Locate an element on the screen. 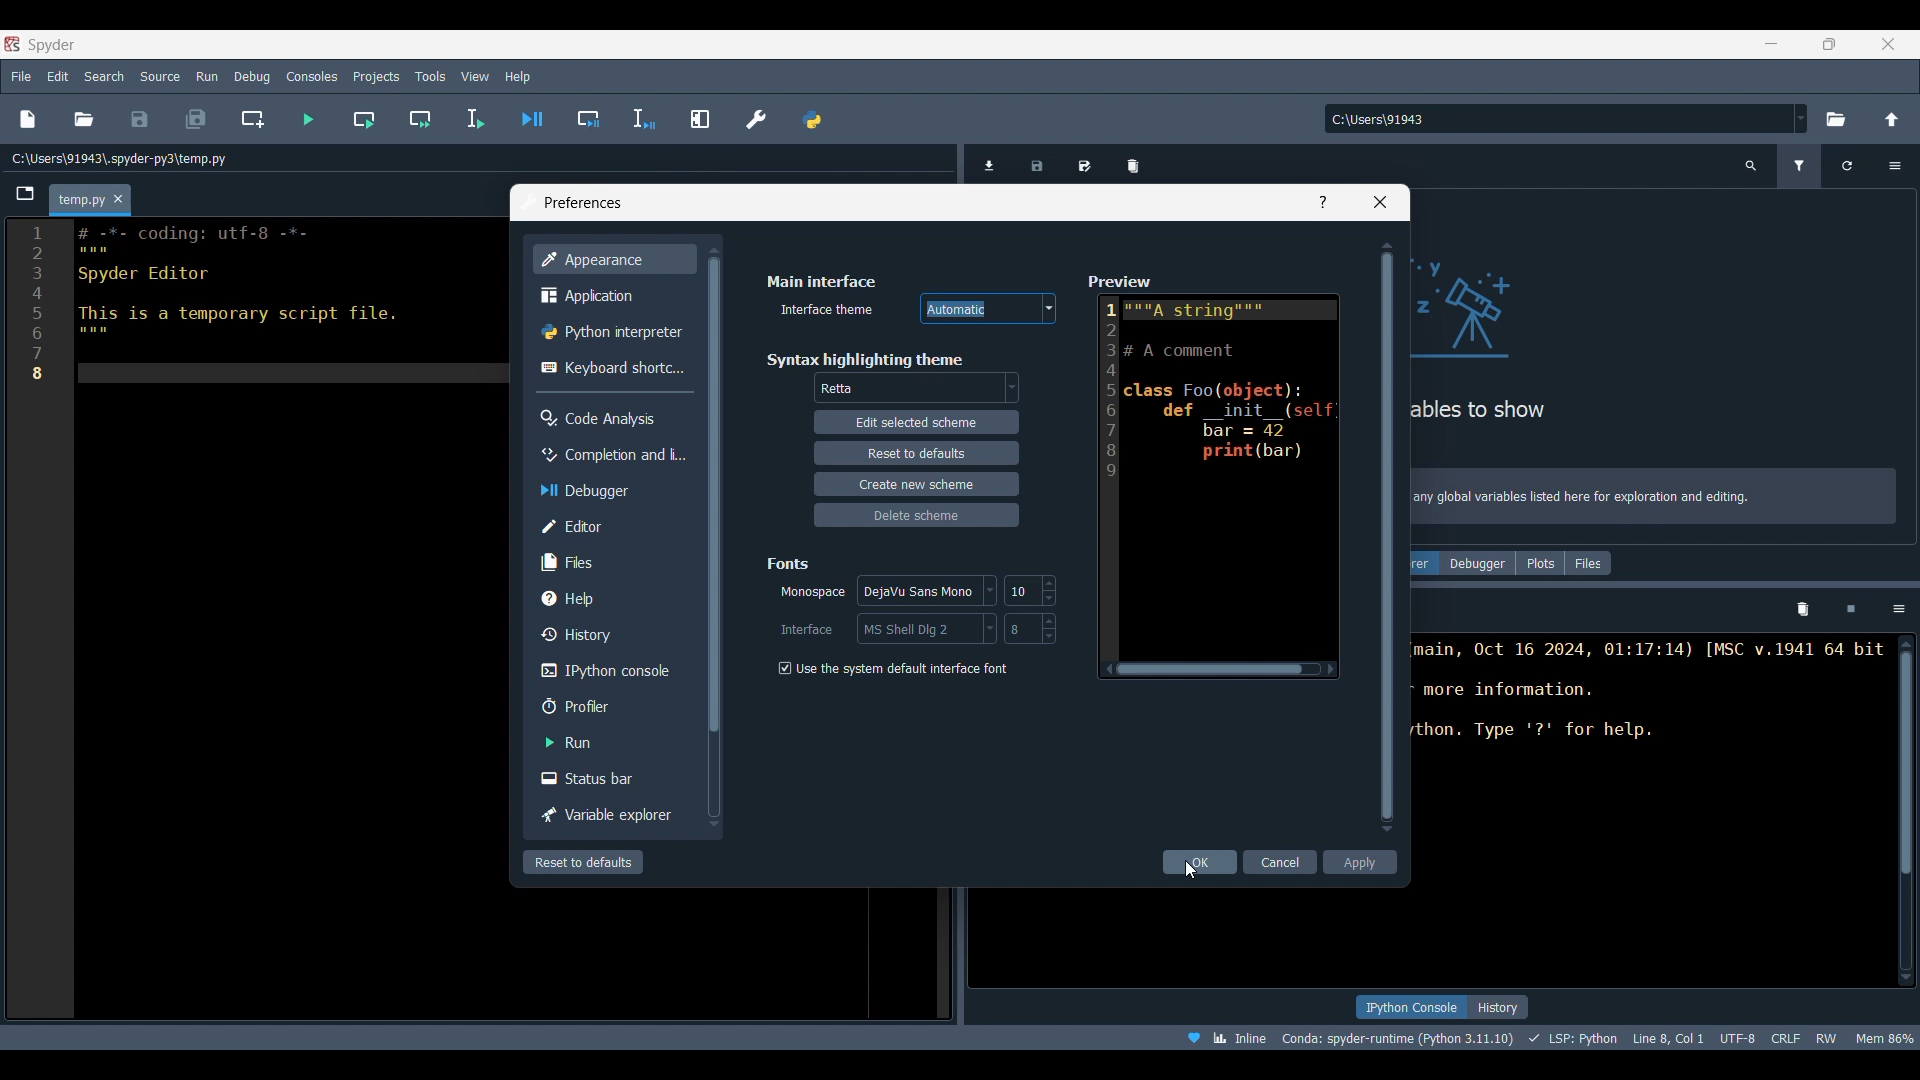  IPython console is located at coordinates (609, 671).